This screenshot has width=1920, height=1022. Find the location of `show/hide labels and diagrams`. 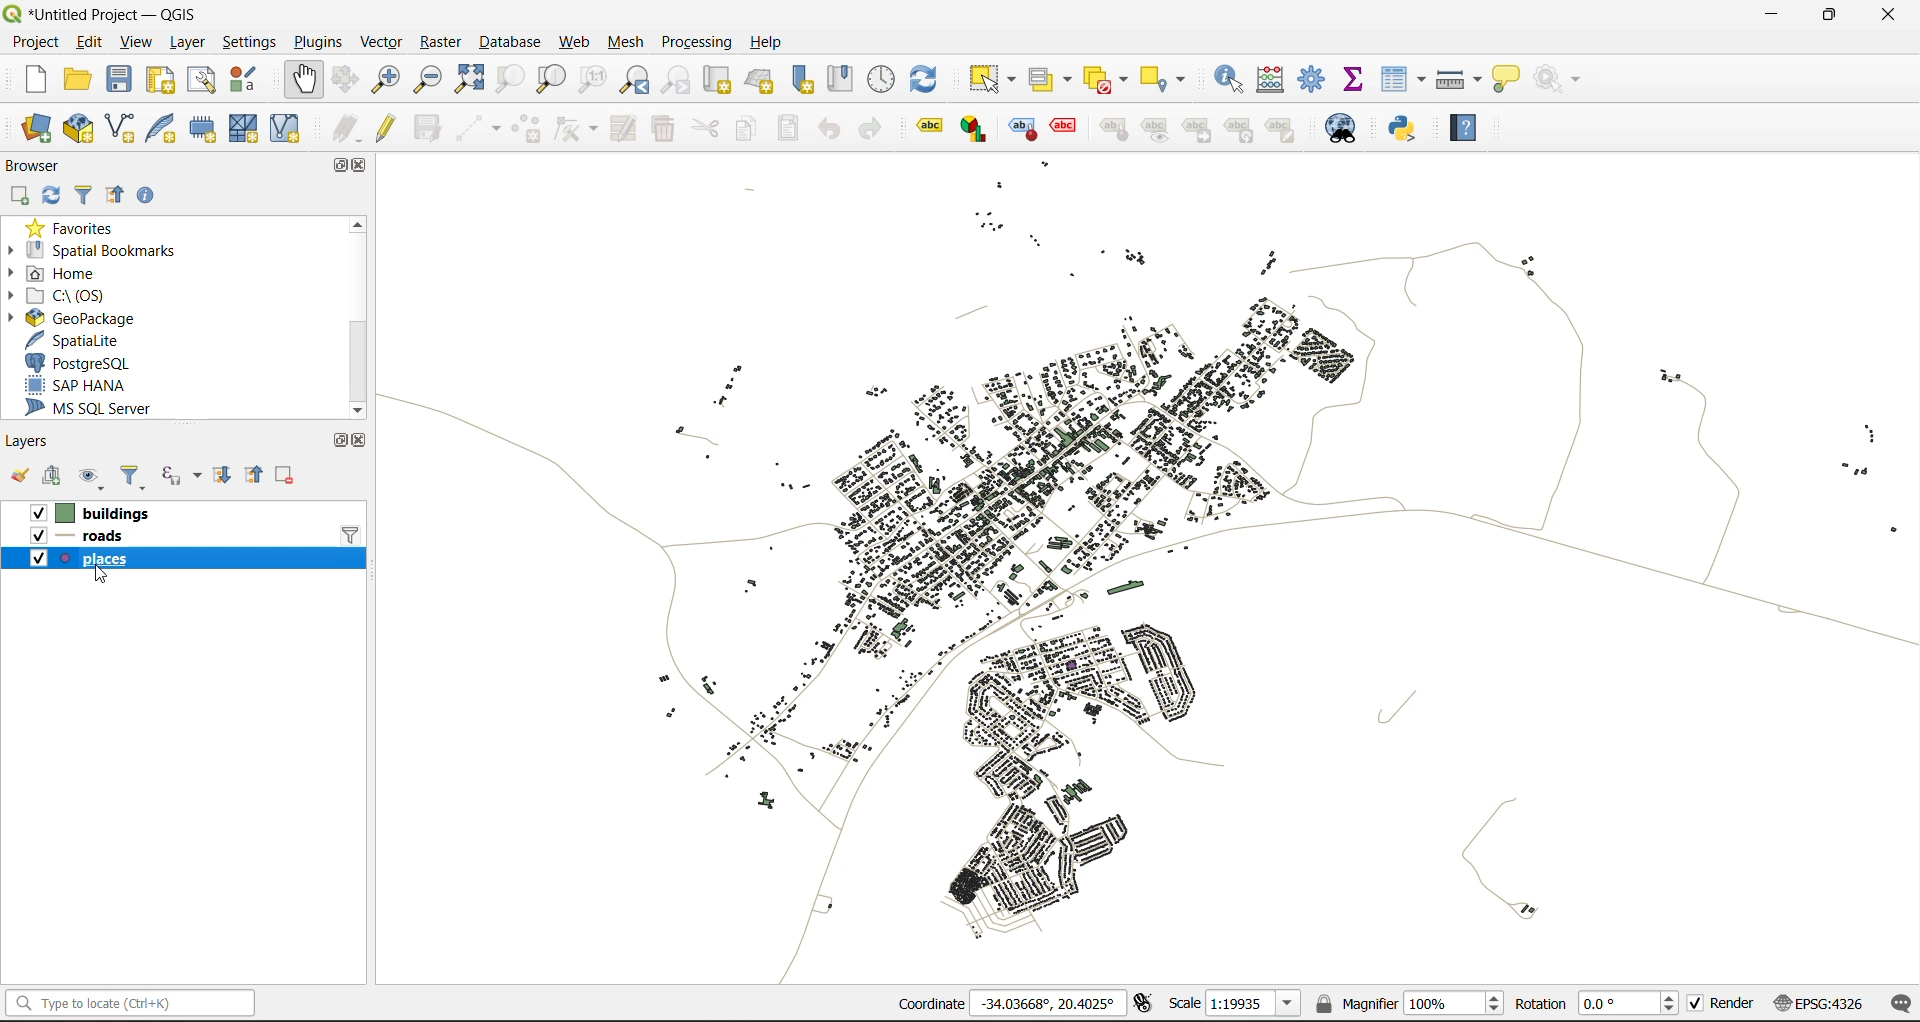

show/hide labels and diagrams is located at coordinates (1159, 129).